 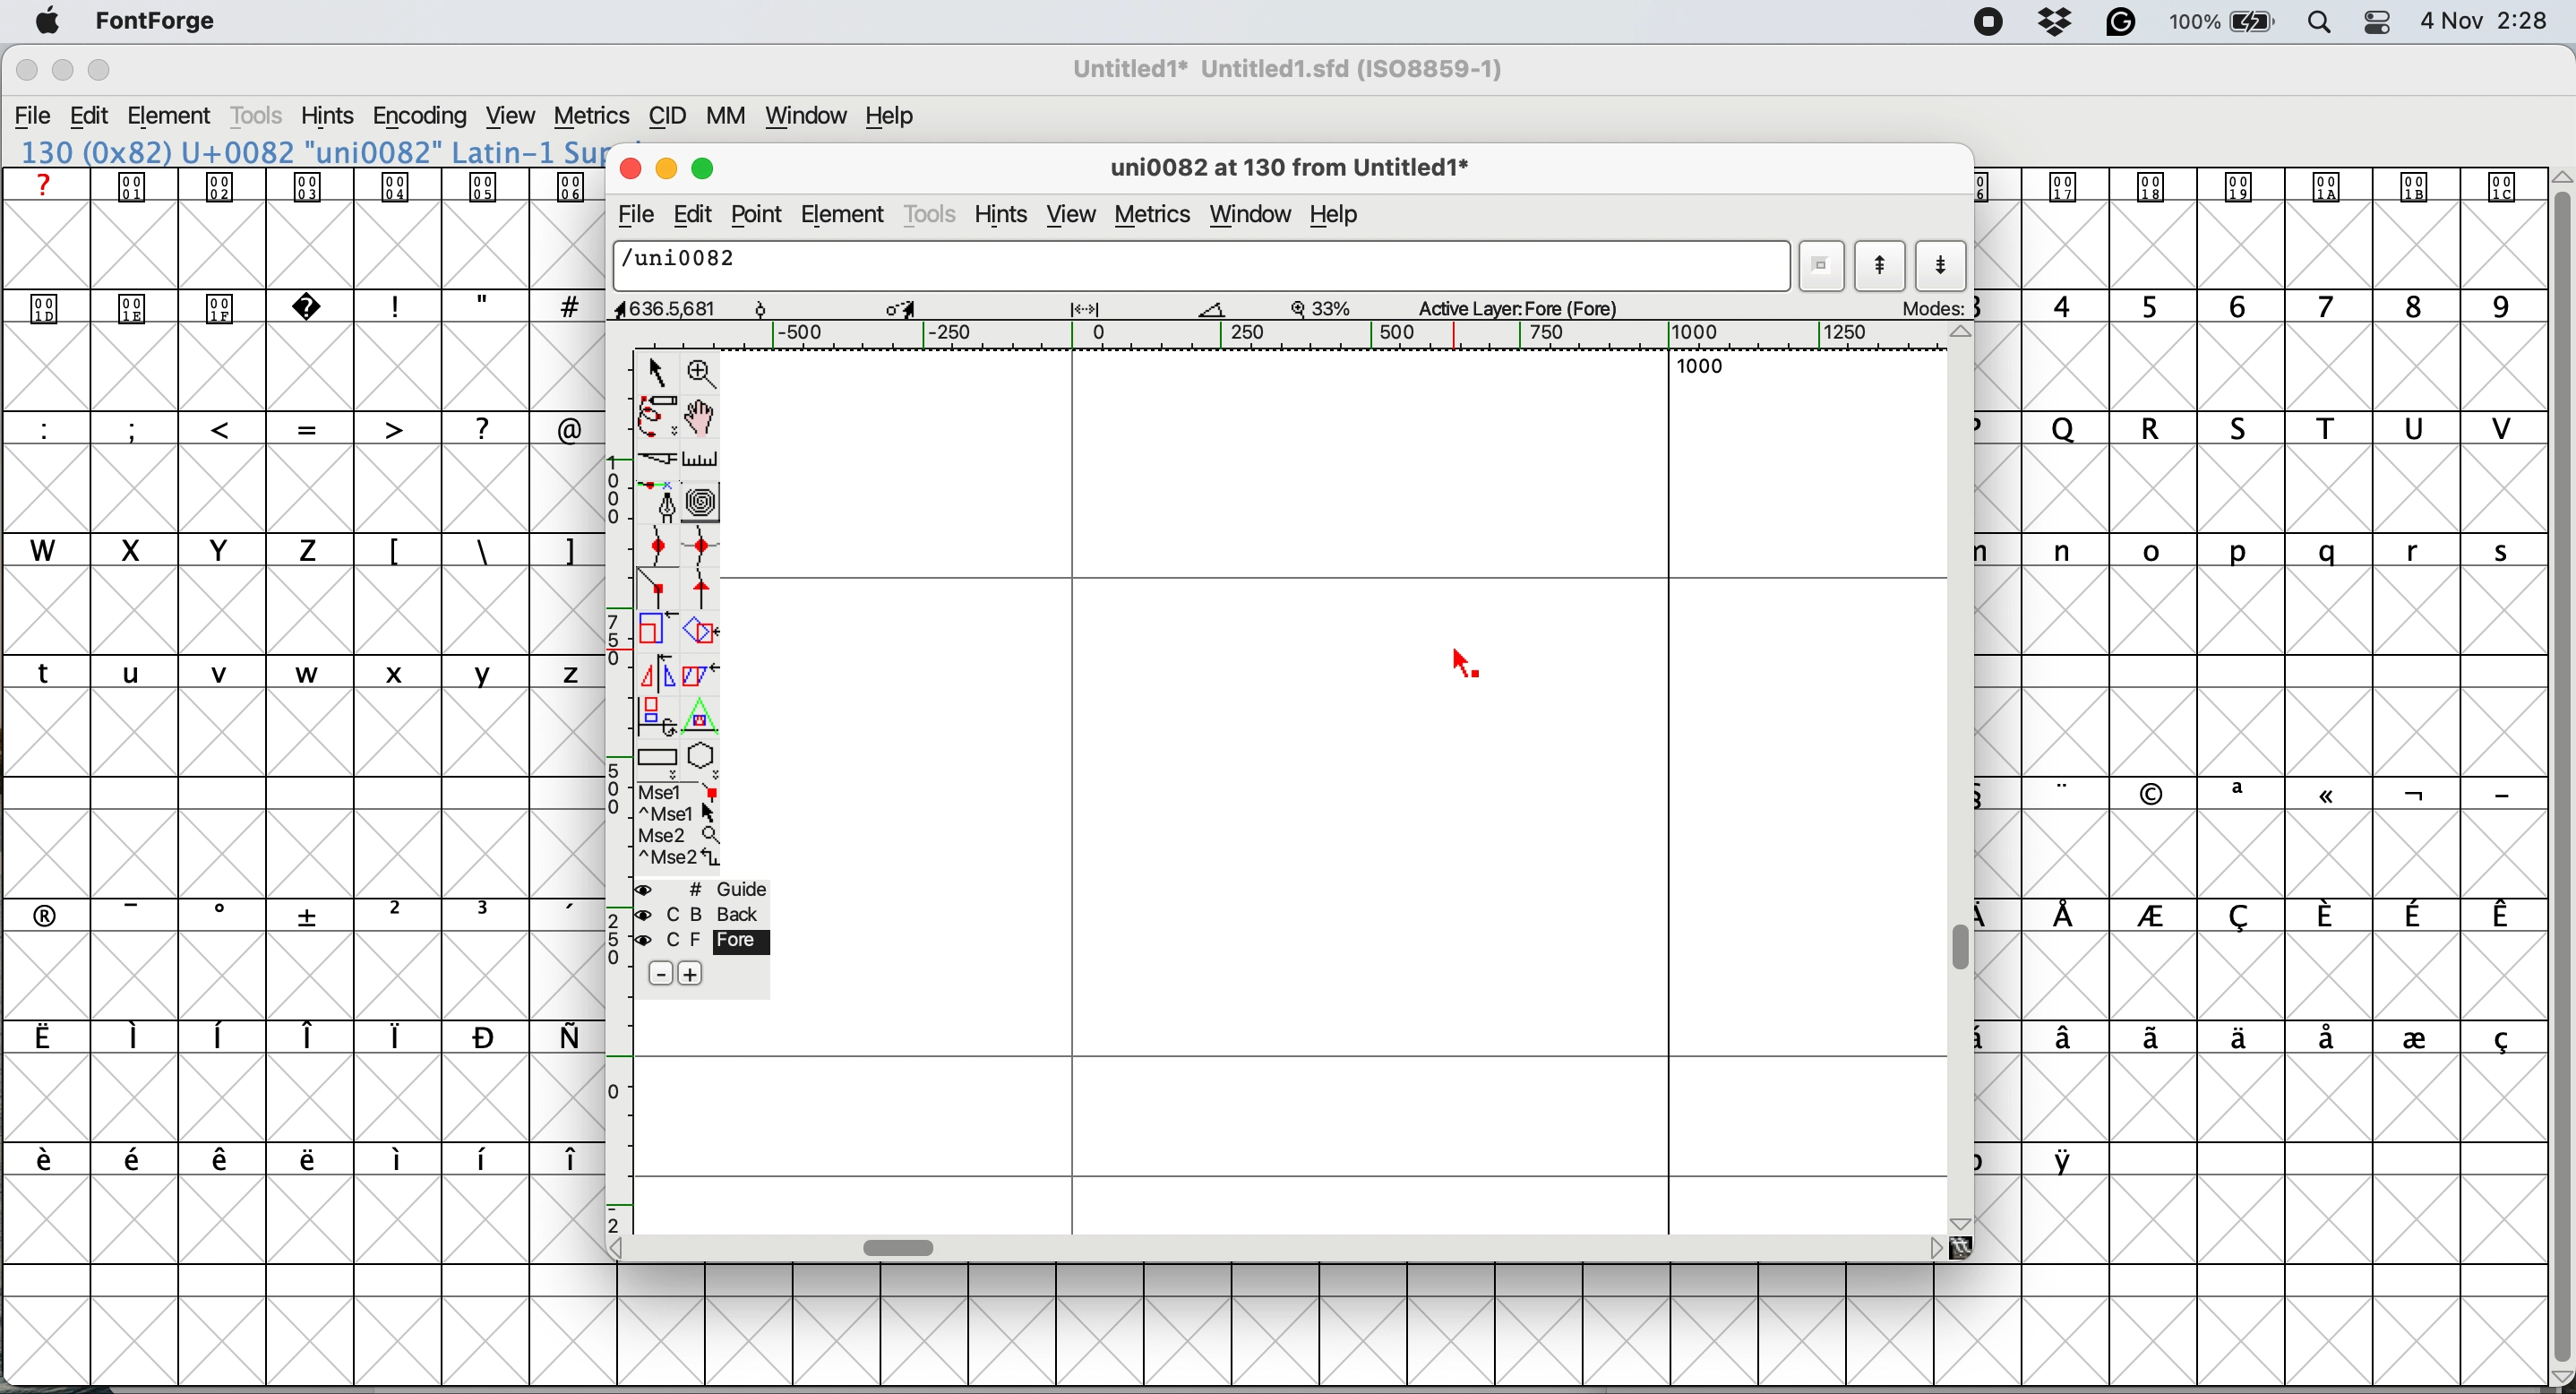 What do you see at coordinates (34, 116) in the screenshot?
I see `file` at bounding box center [34, 116].